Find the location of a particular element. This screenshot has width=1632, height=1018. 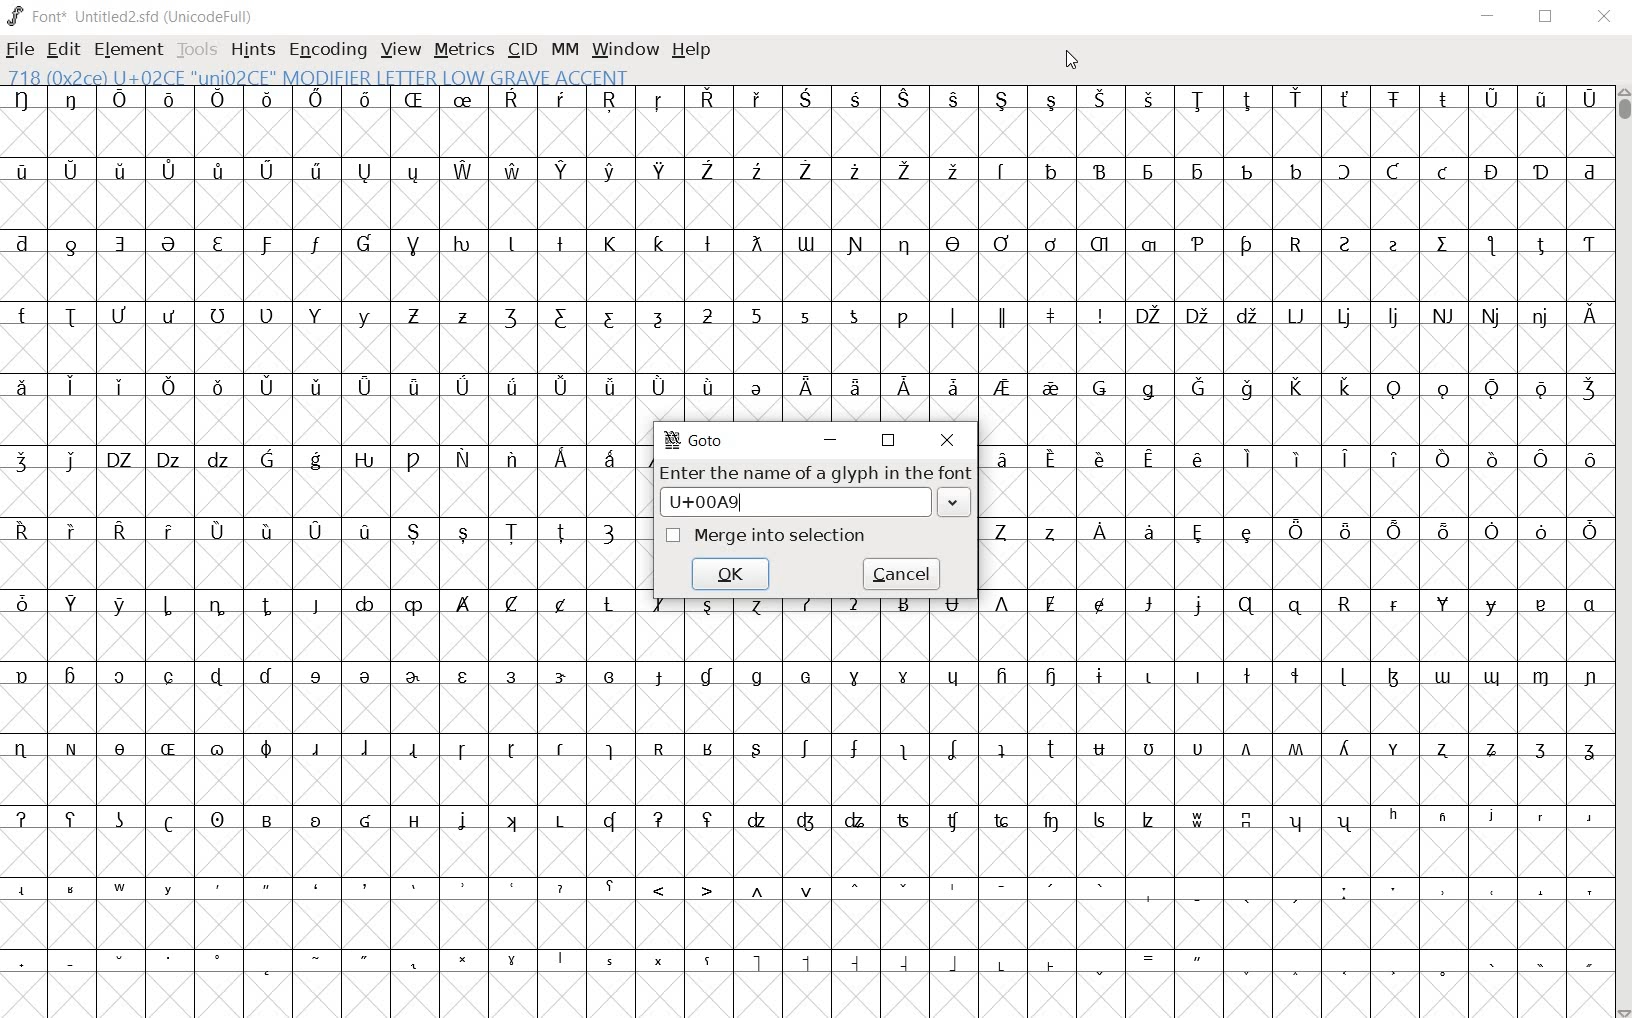

file is located at coordinates (20, 52).